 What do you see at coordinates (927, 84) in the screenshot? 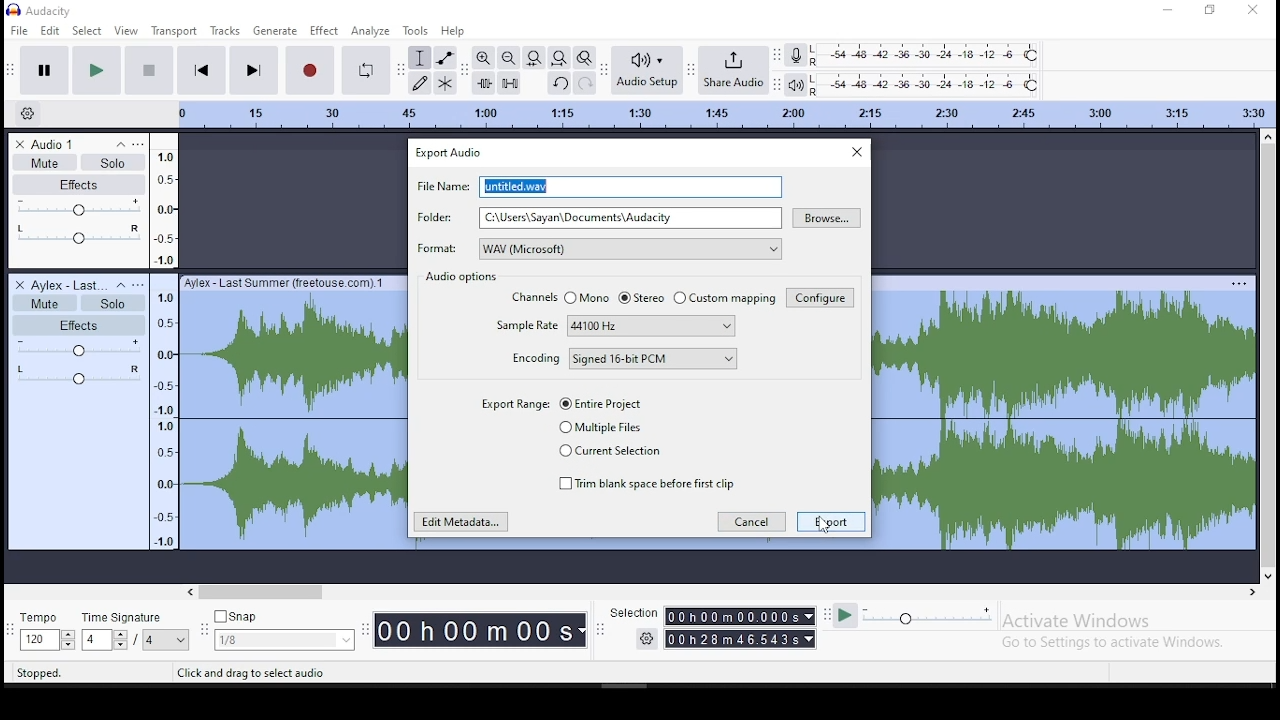
I see `playback level` at bounding box center [927, 84].